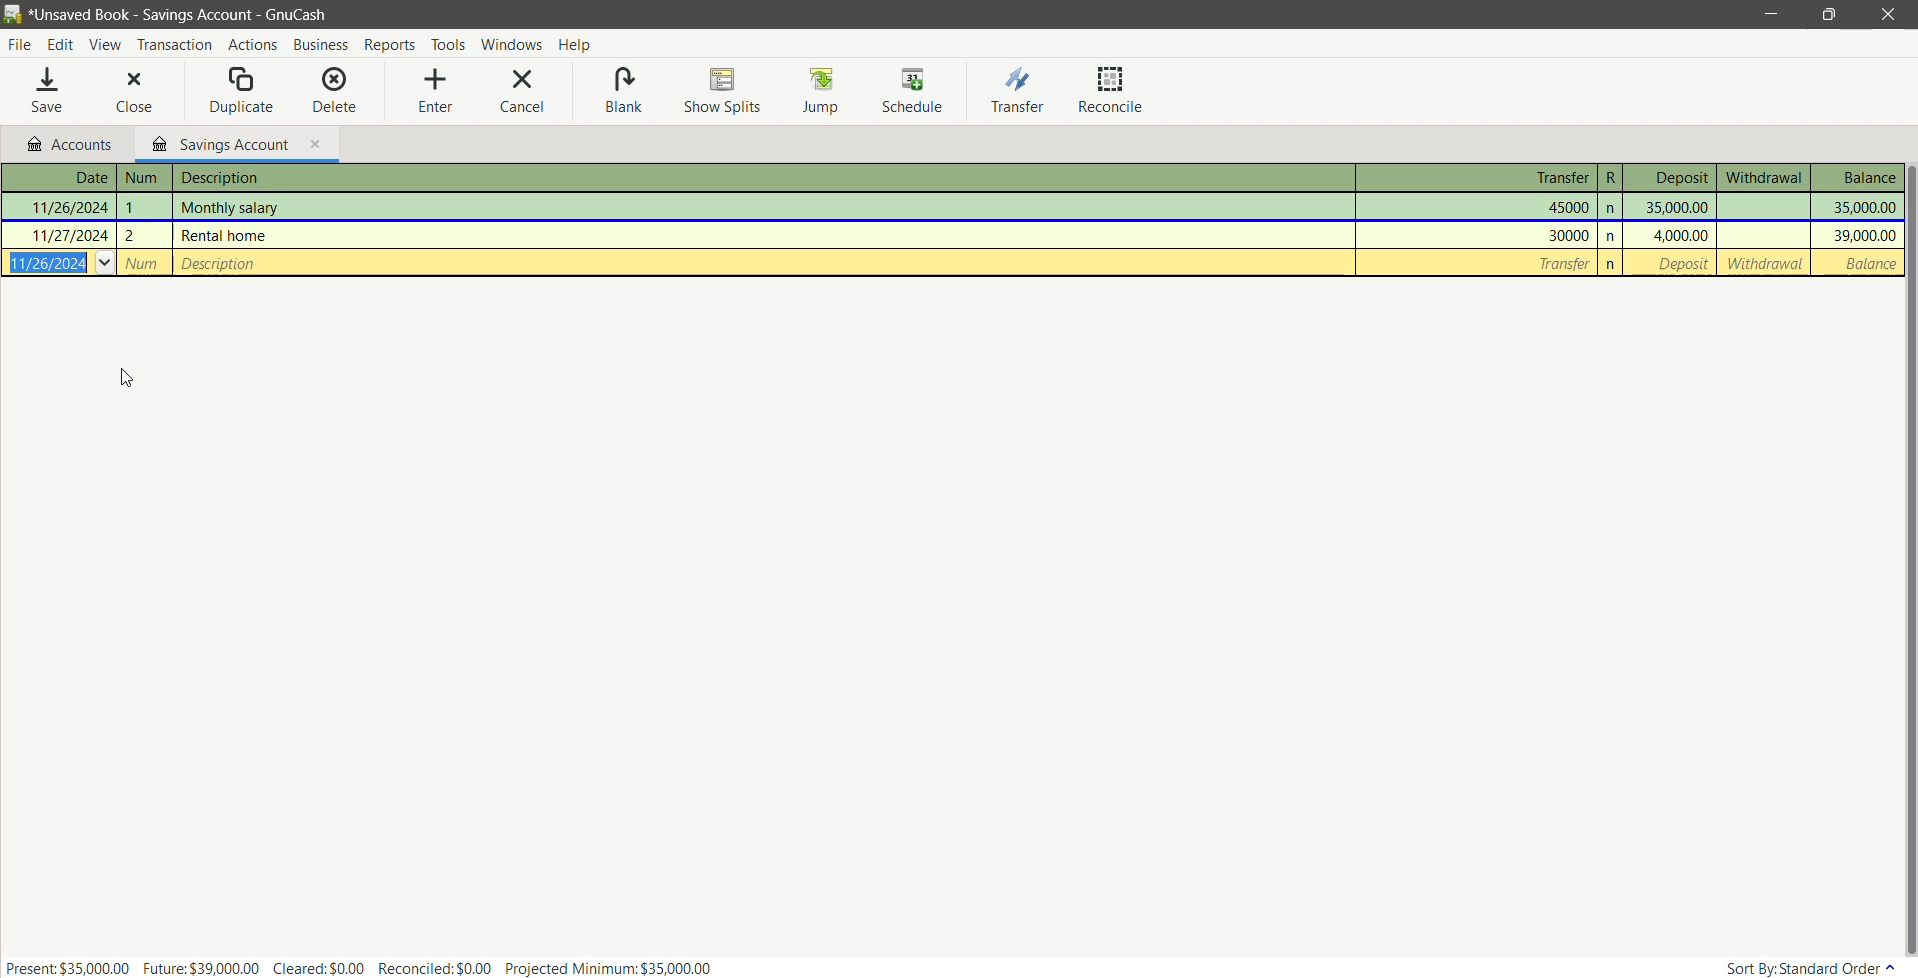  What do you see at coordinates (61, 43) in the screenshot?
I see `Edit` at bounding box center [61, 43].